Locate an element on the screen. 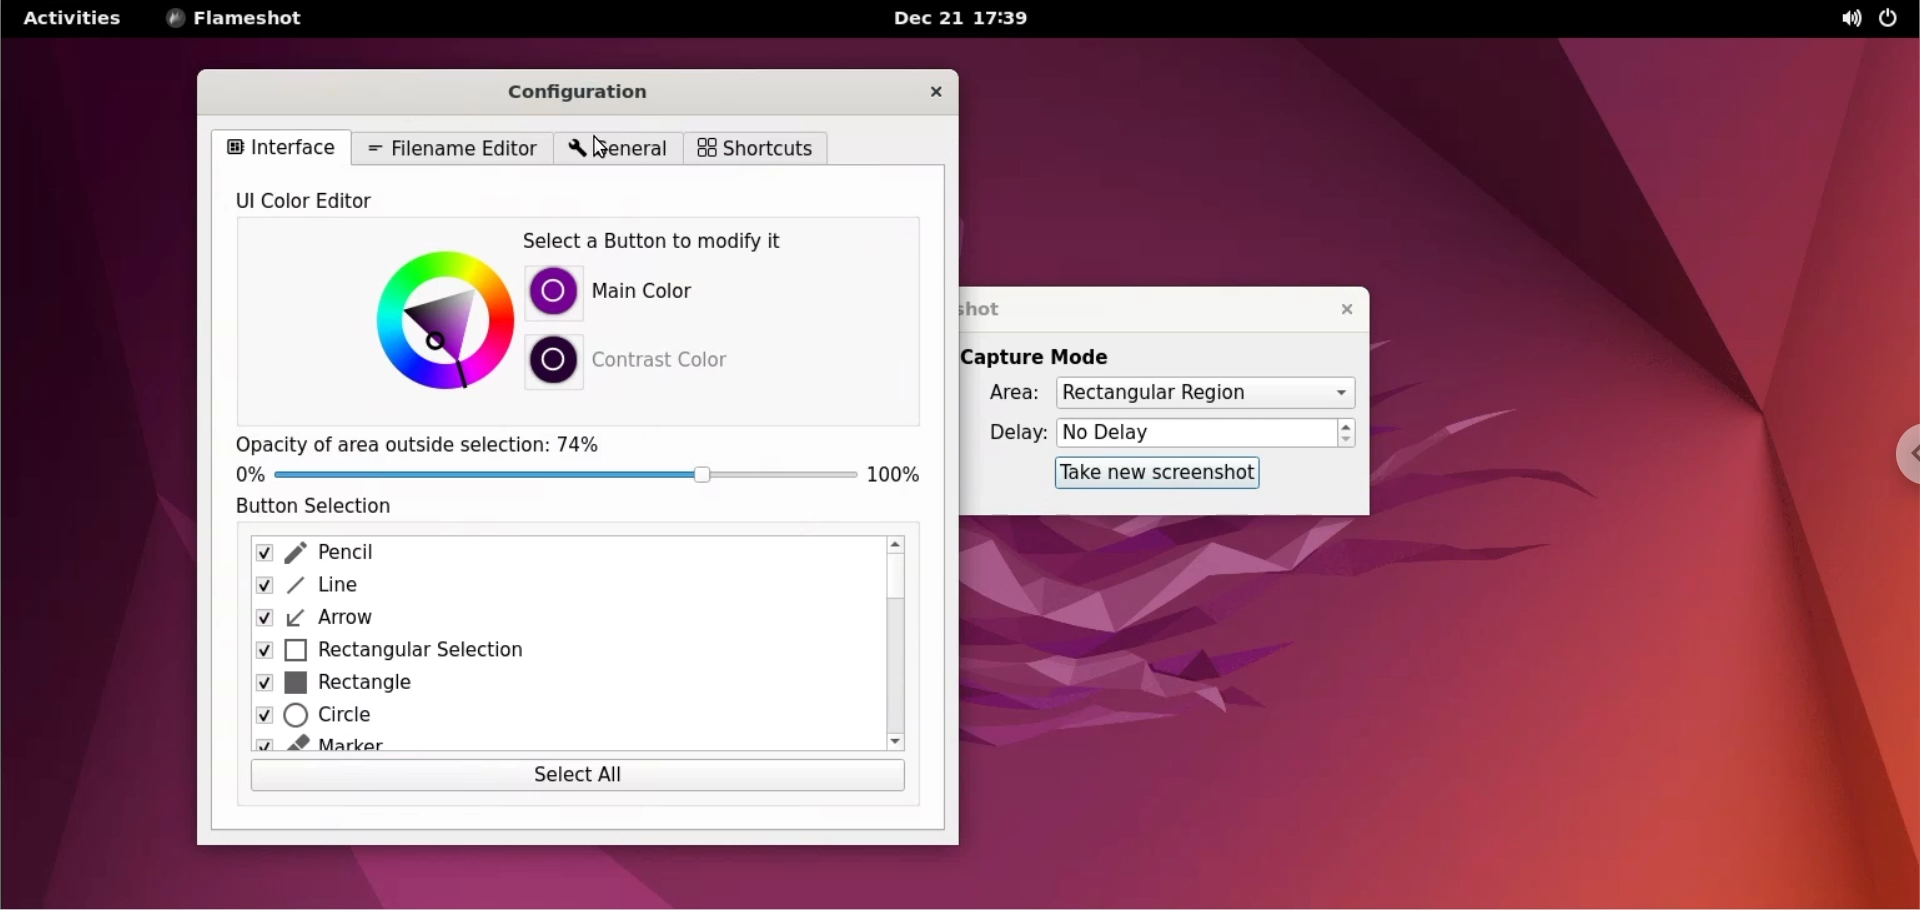 The image size is (1920, 910). capture area types dropdown is located at coordinates (1205, 392).